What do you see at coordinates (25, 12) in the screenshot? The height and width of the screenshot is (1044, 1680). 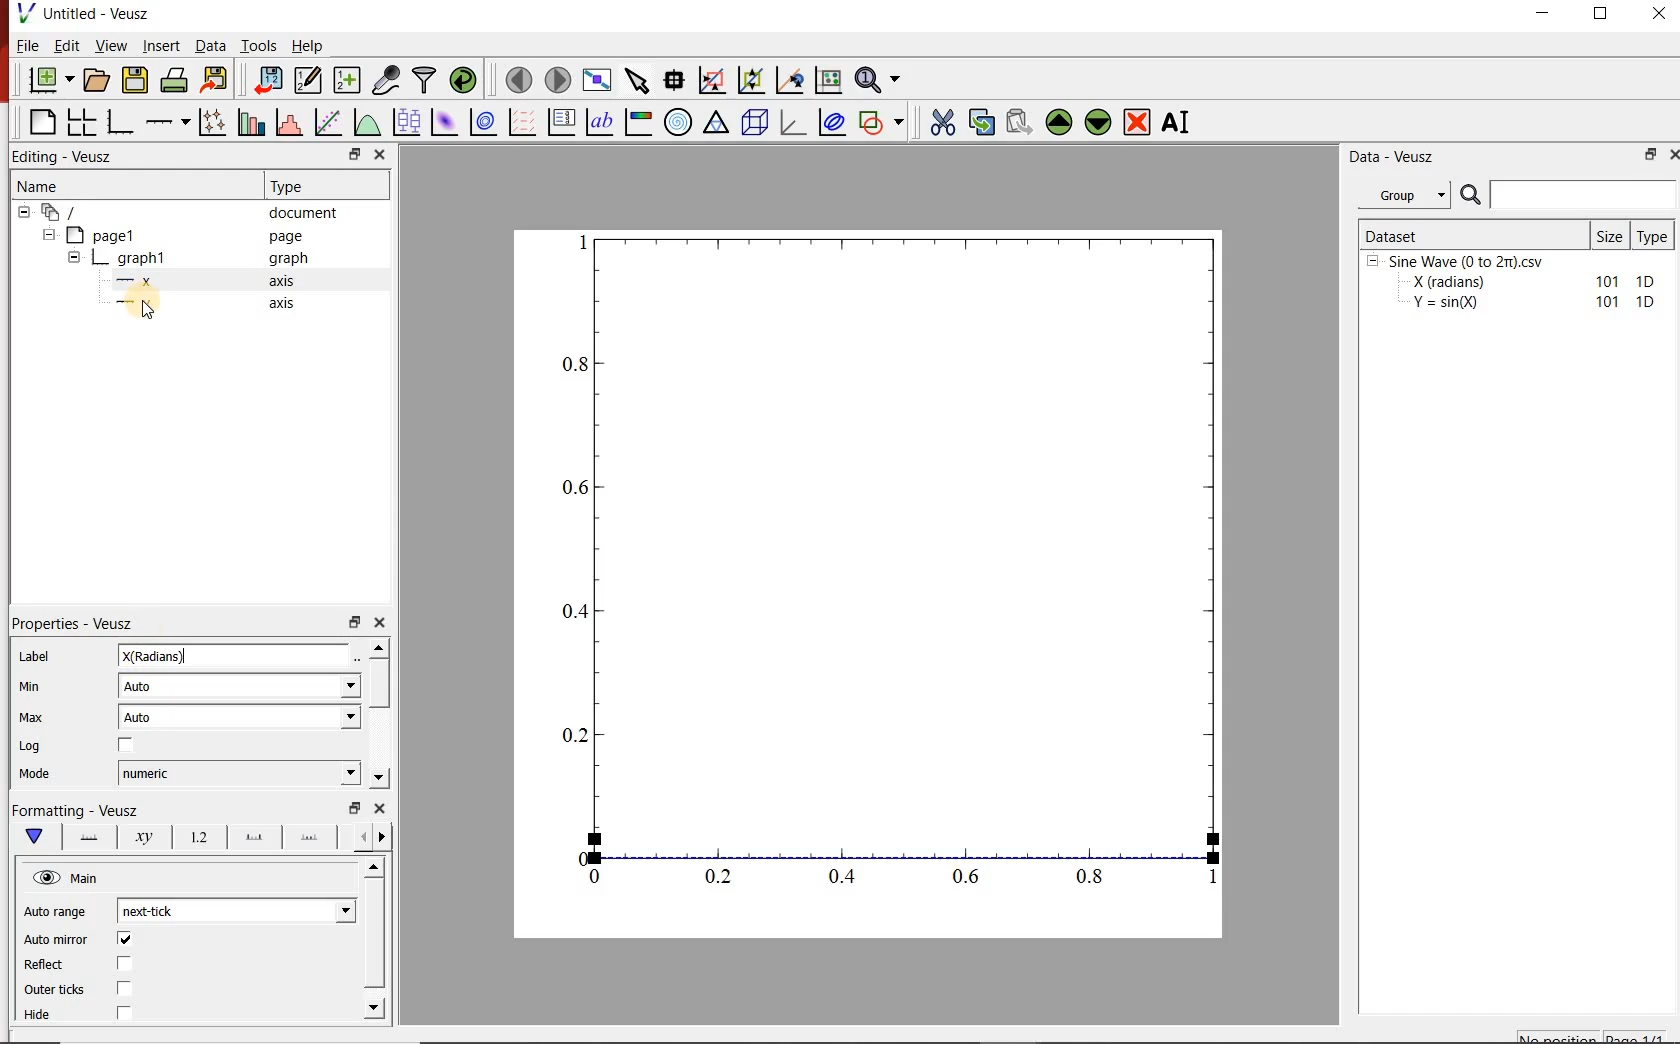 I see `Logo` at bounding box center [25, 12].